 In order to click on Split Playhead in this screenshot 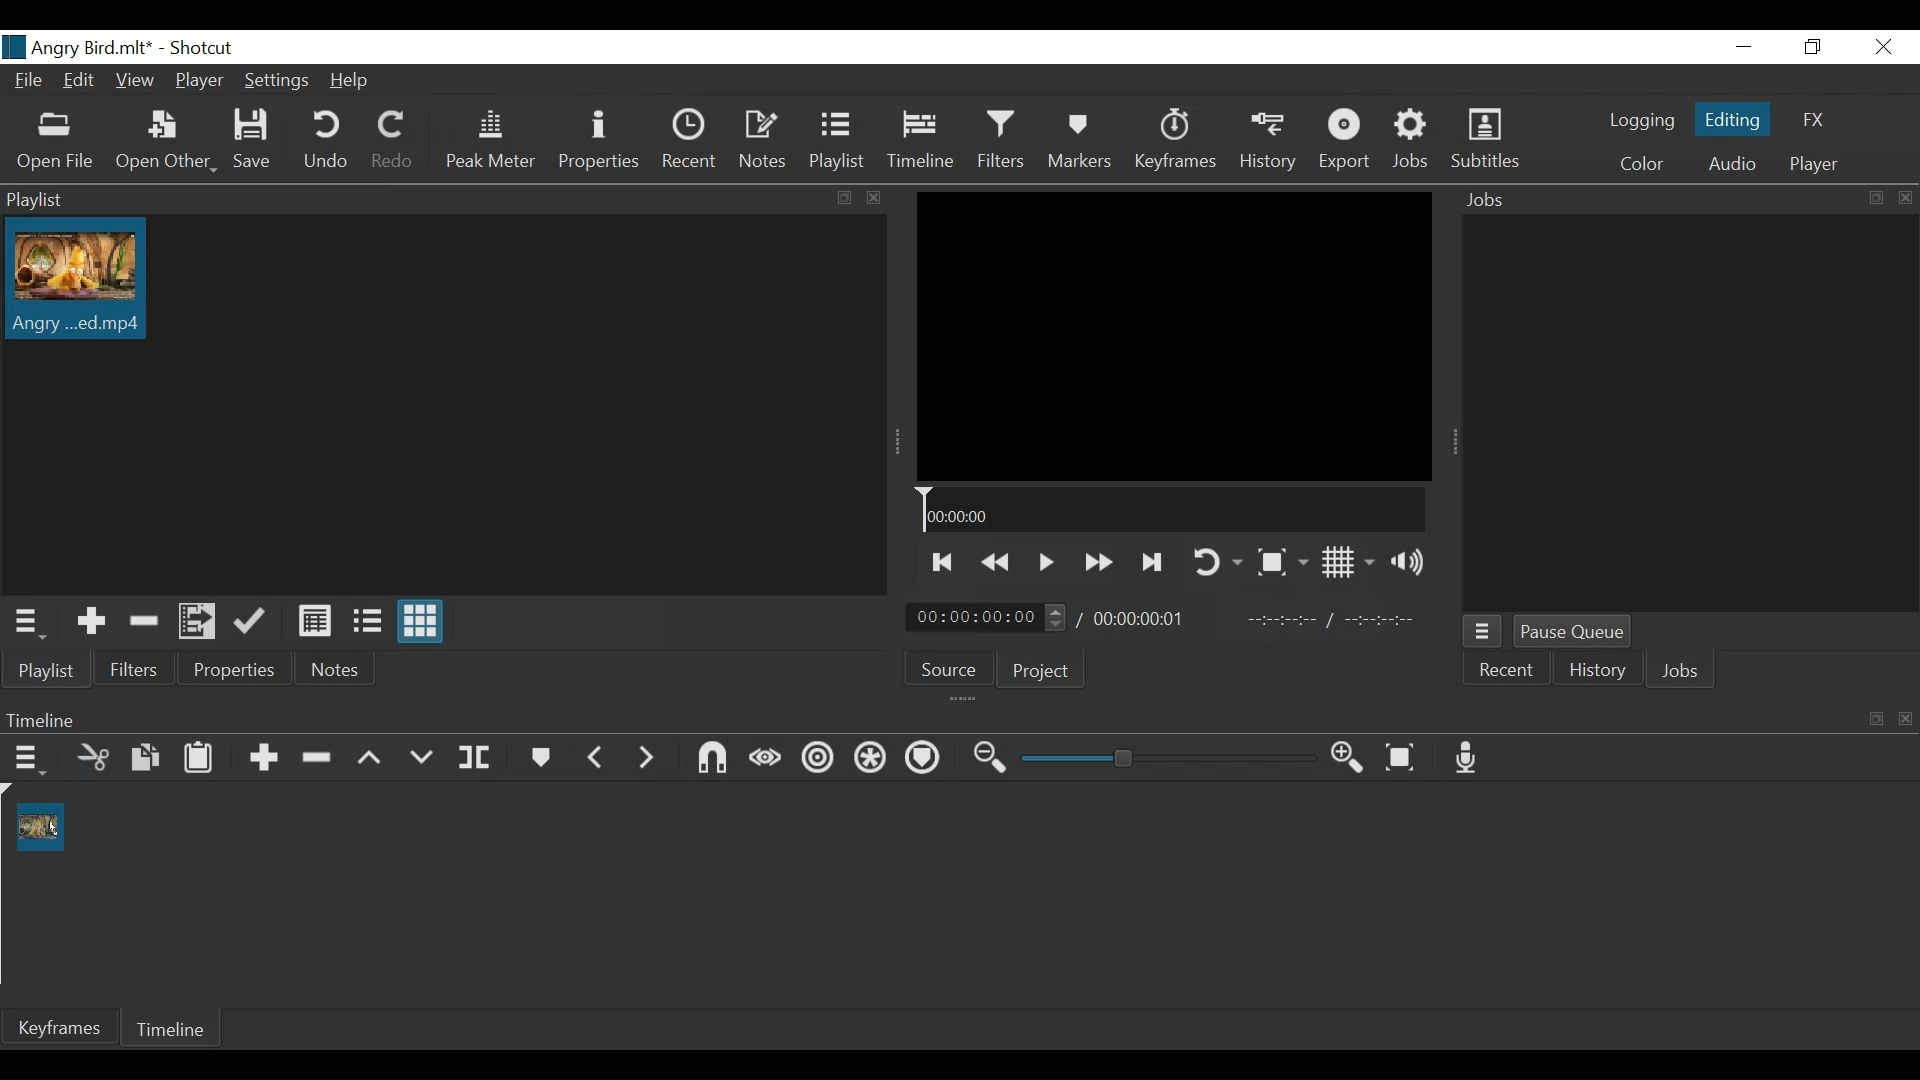, I will do `click(473, 758)`.